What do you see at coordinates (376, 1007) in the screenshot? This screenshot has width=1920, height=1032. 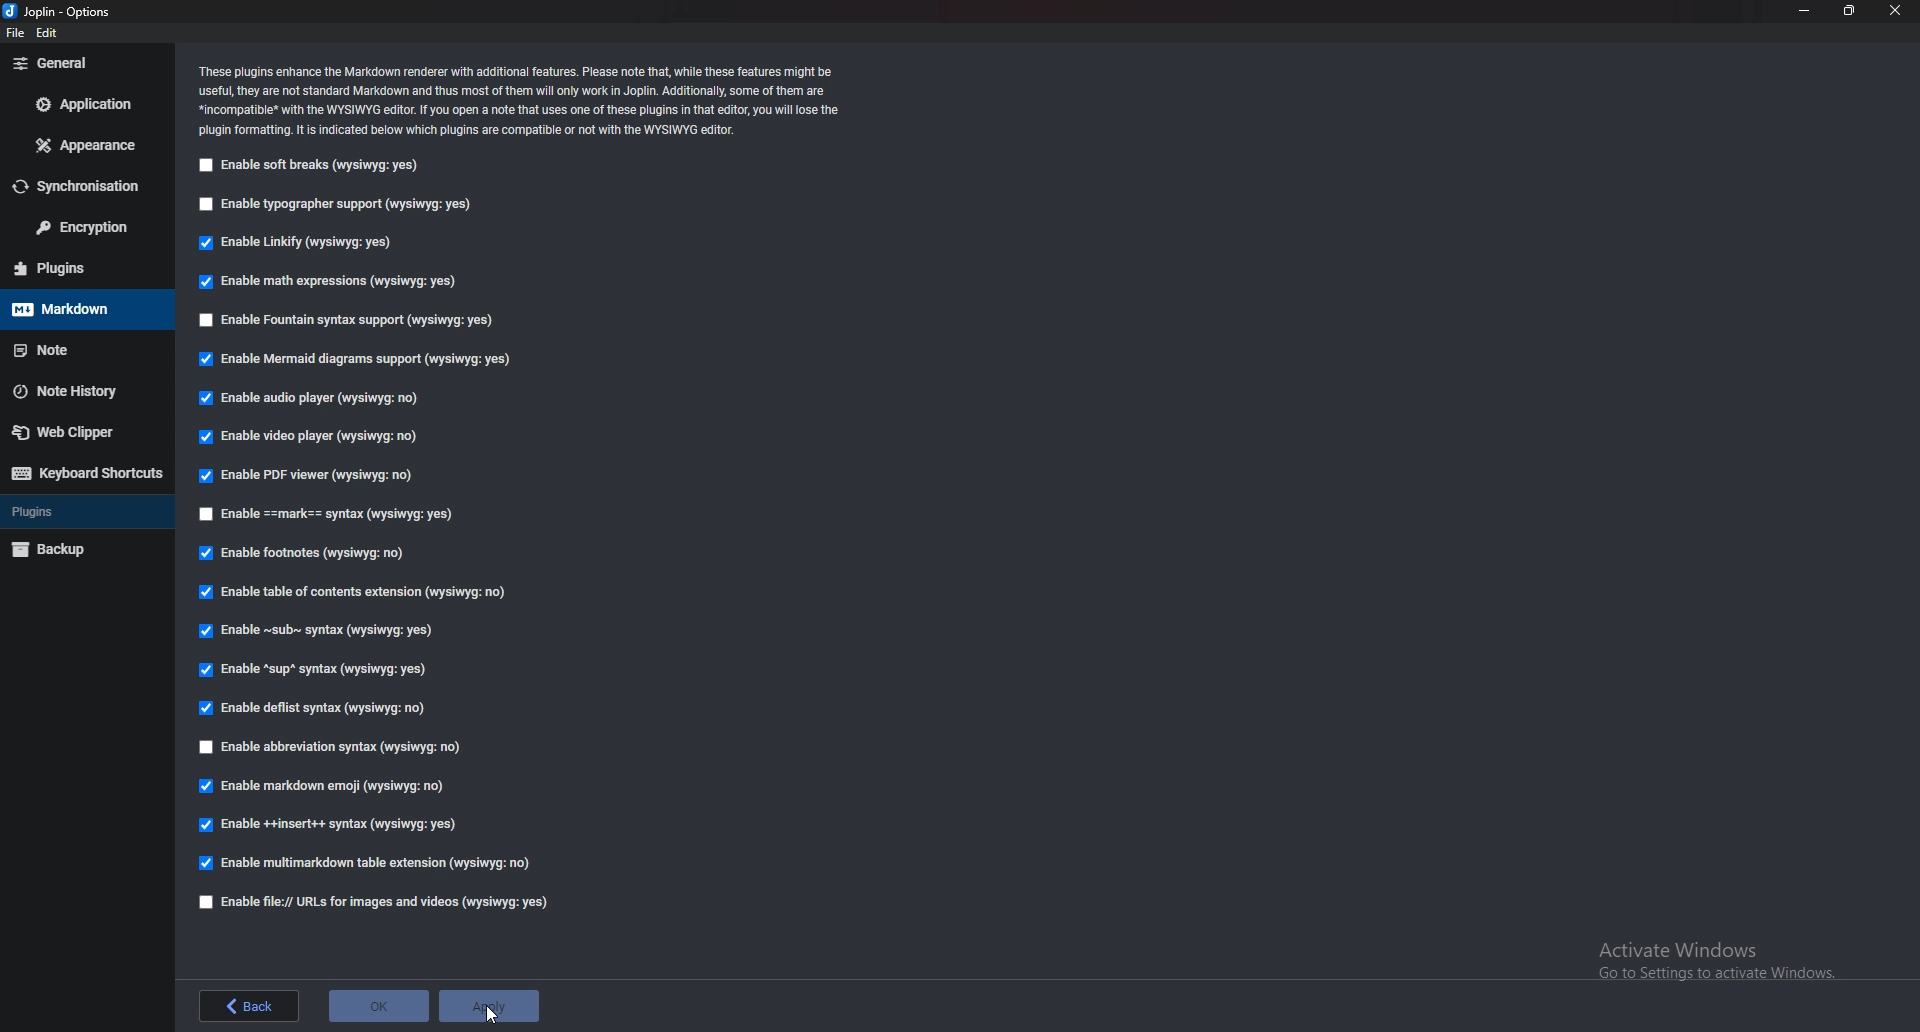 I see `ok` at bounding box center [376, 1007].